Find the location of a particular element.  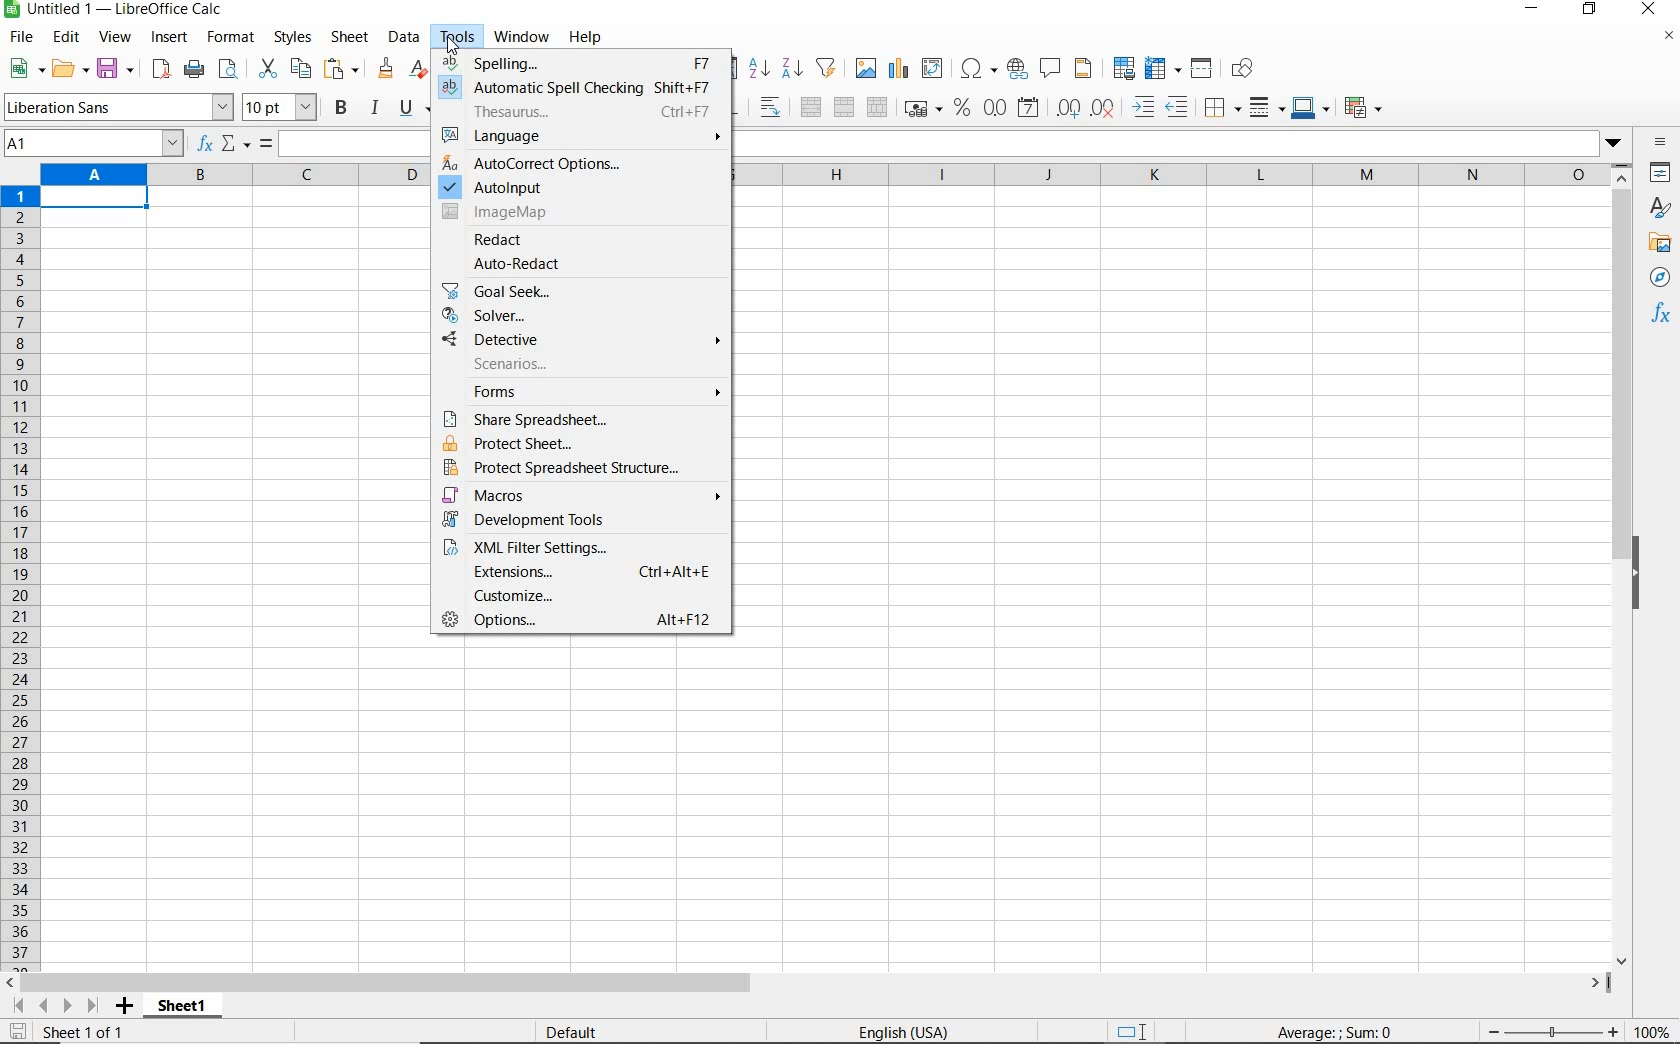

slide 1 of 1 is located at coordinates (80, 1031).